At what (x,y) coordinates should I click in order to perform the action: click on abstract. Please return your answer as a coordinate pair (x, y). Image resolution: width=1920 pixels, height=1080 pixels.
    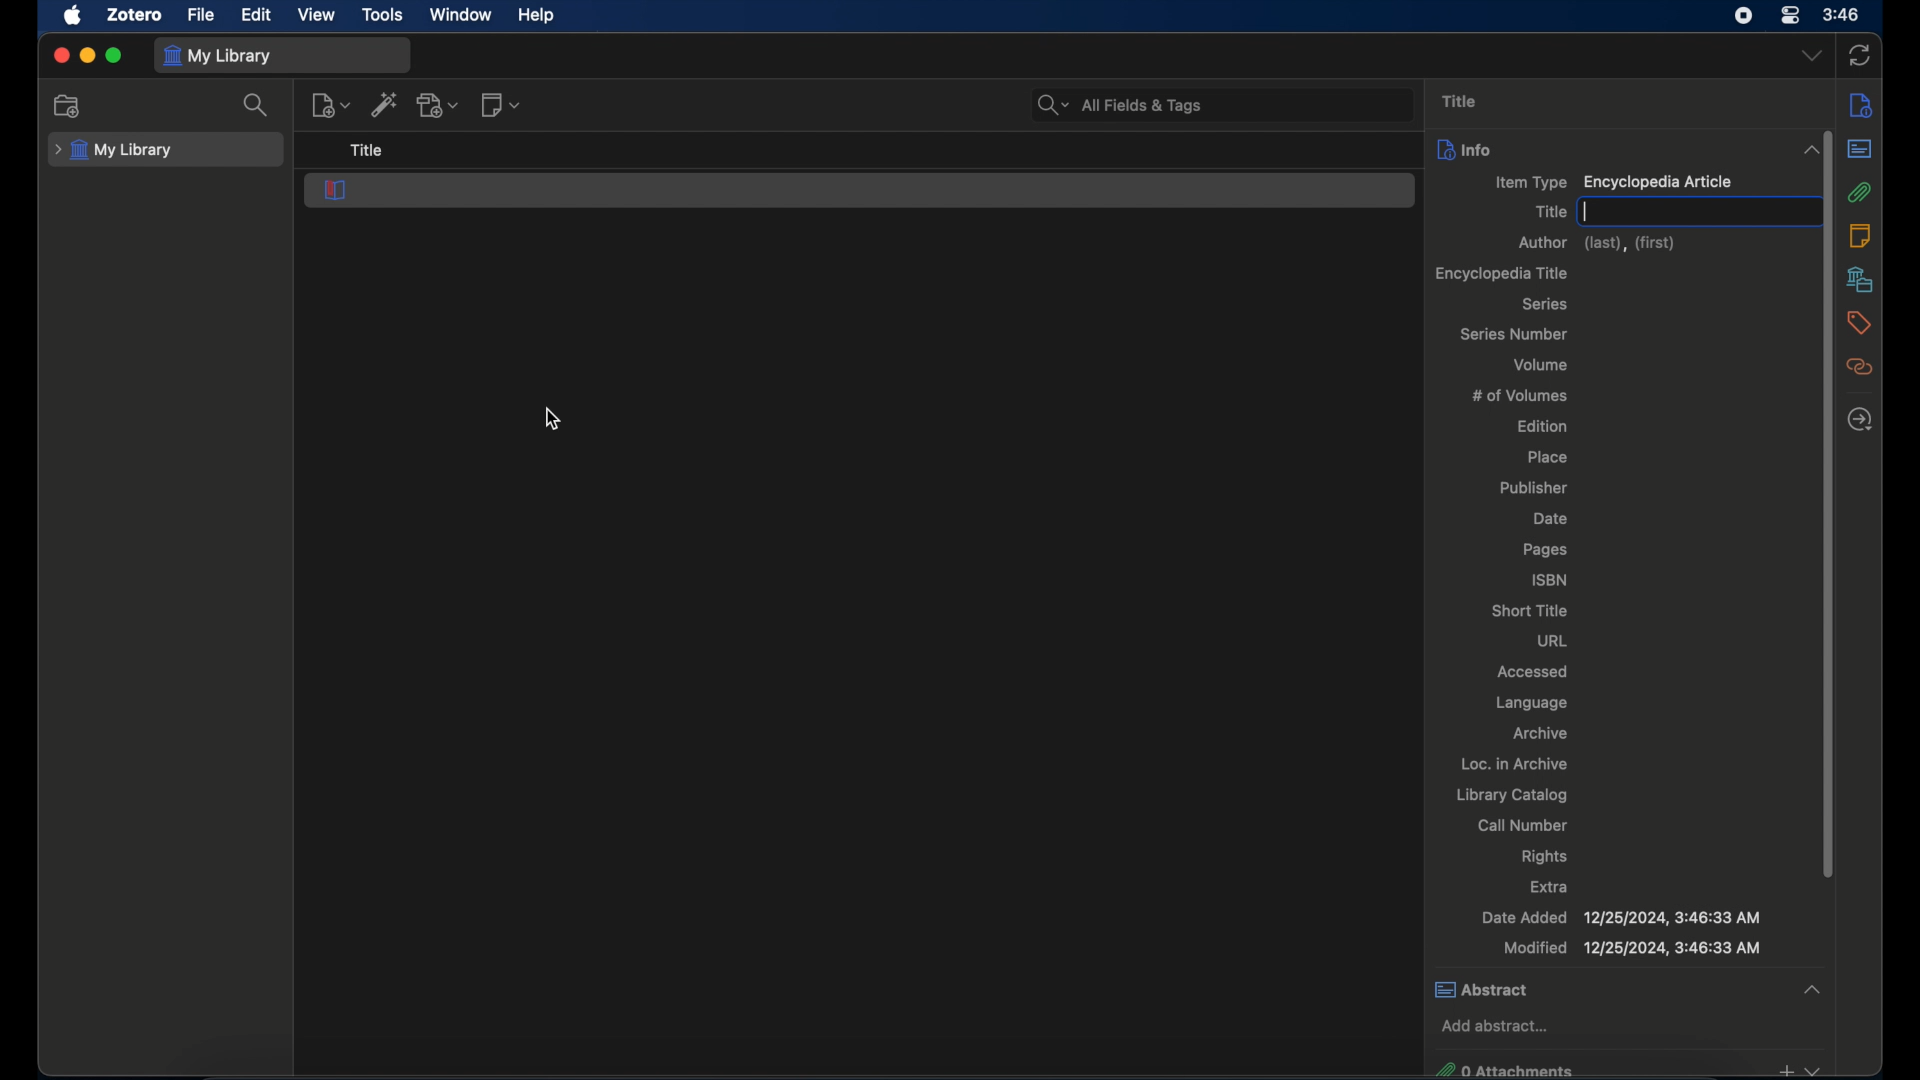
    Looking at the image, I should click on (1627, 988).